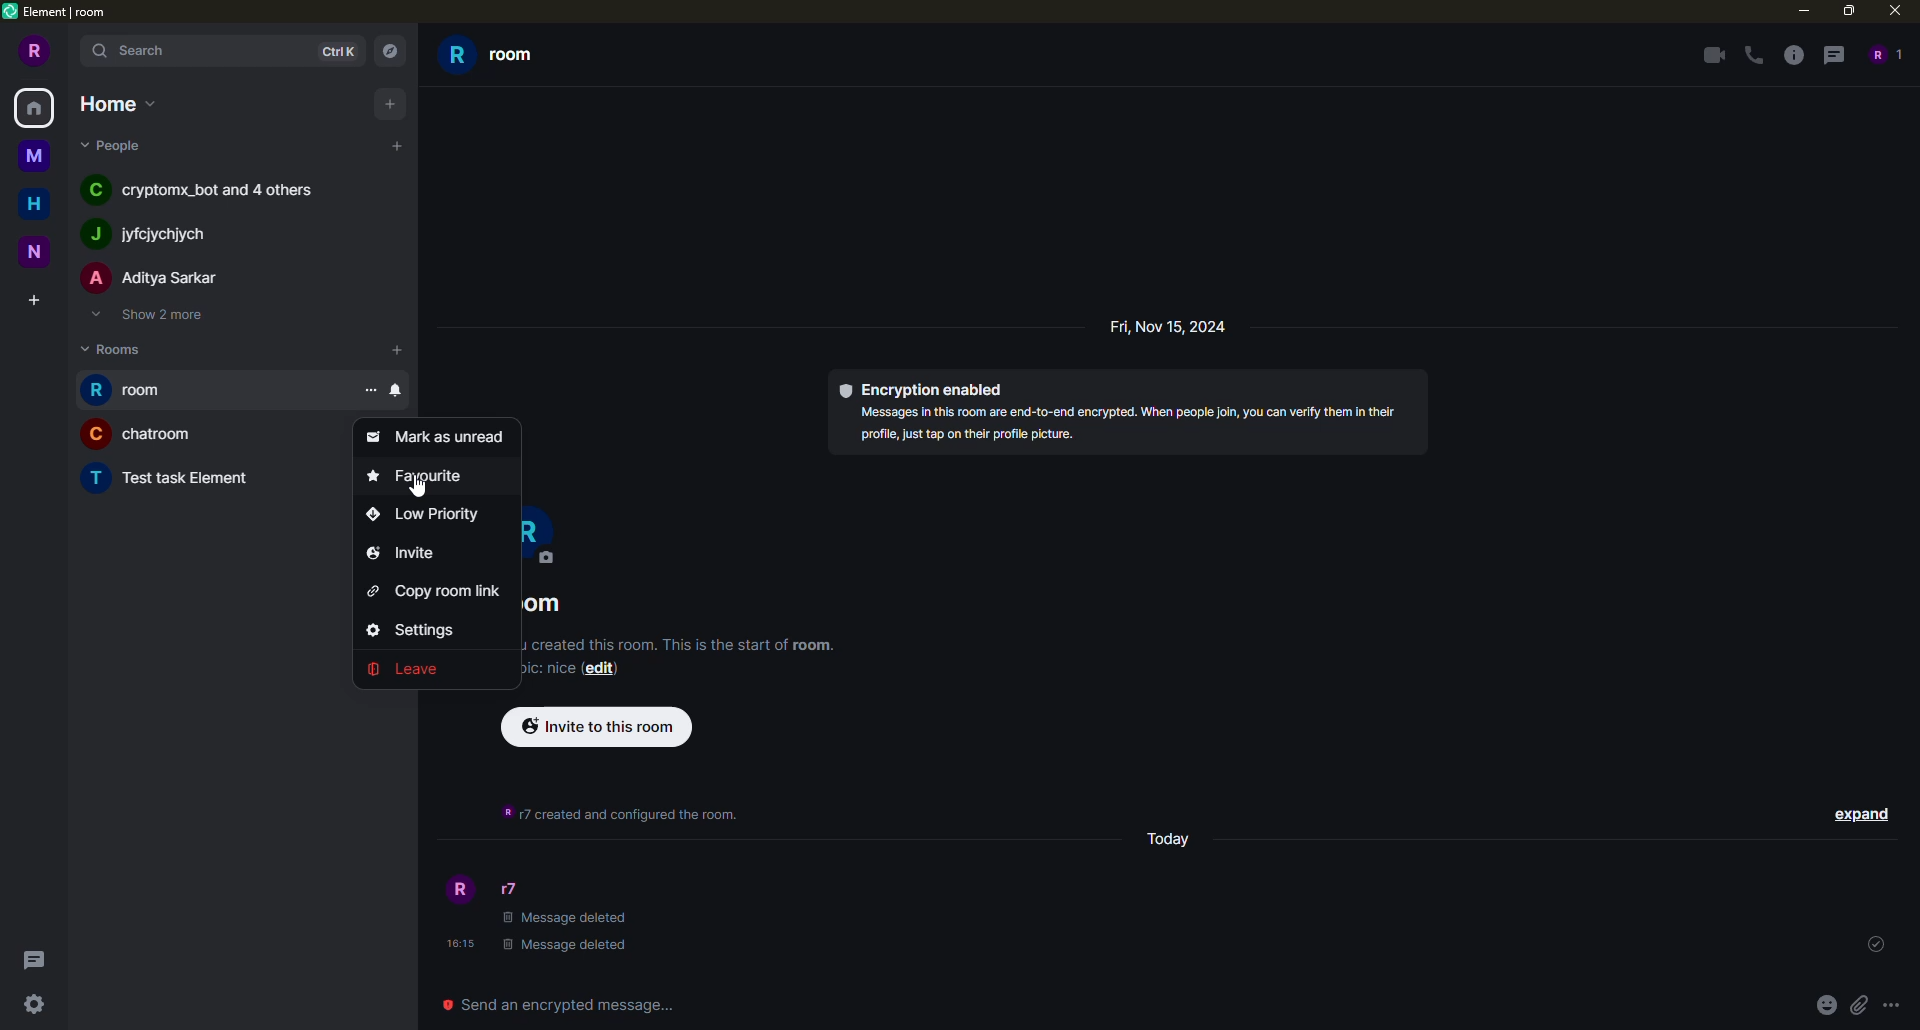  Describe the element at coordinates (1884, 54) in the screenshot. I see `people` at that location.